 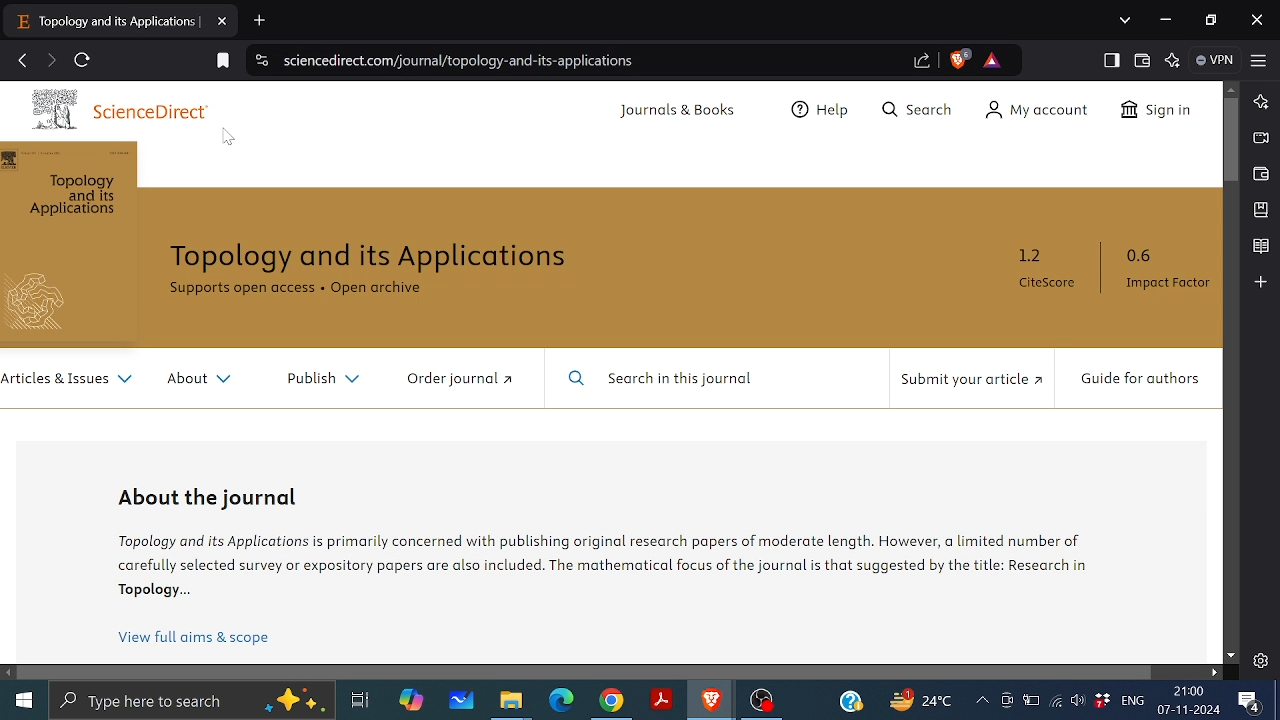 What do you see at coordinates (1210, 19) in the screenshot?
I see `restore down` at bounding box center [1210, 19].